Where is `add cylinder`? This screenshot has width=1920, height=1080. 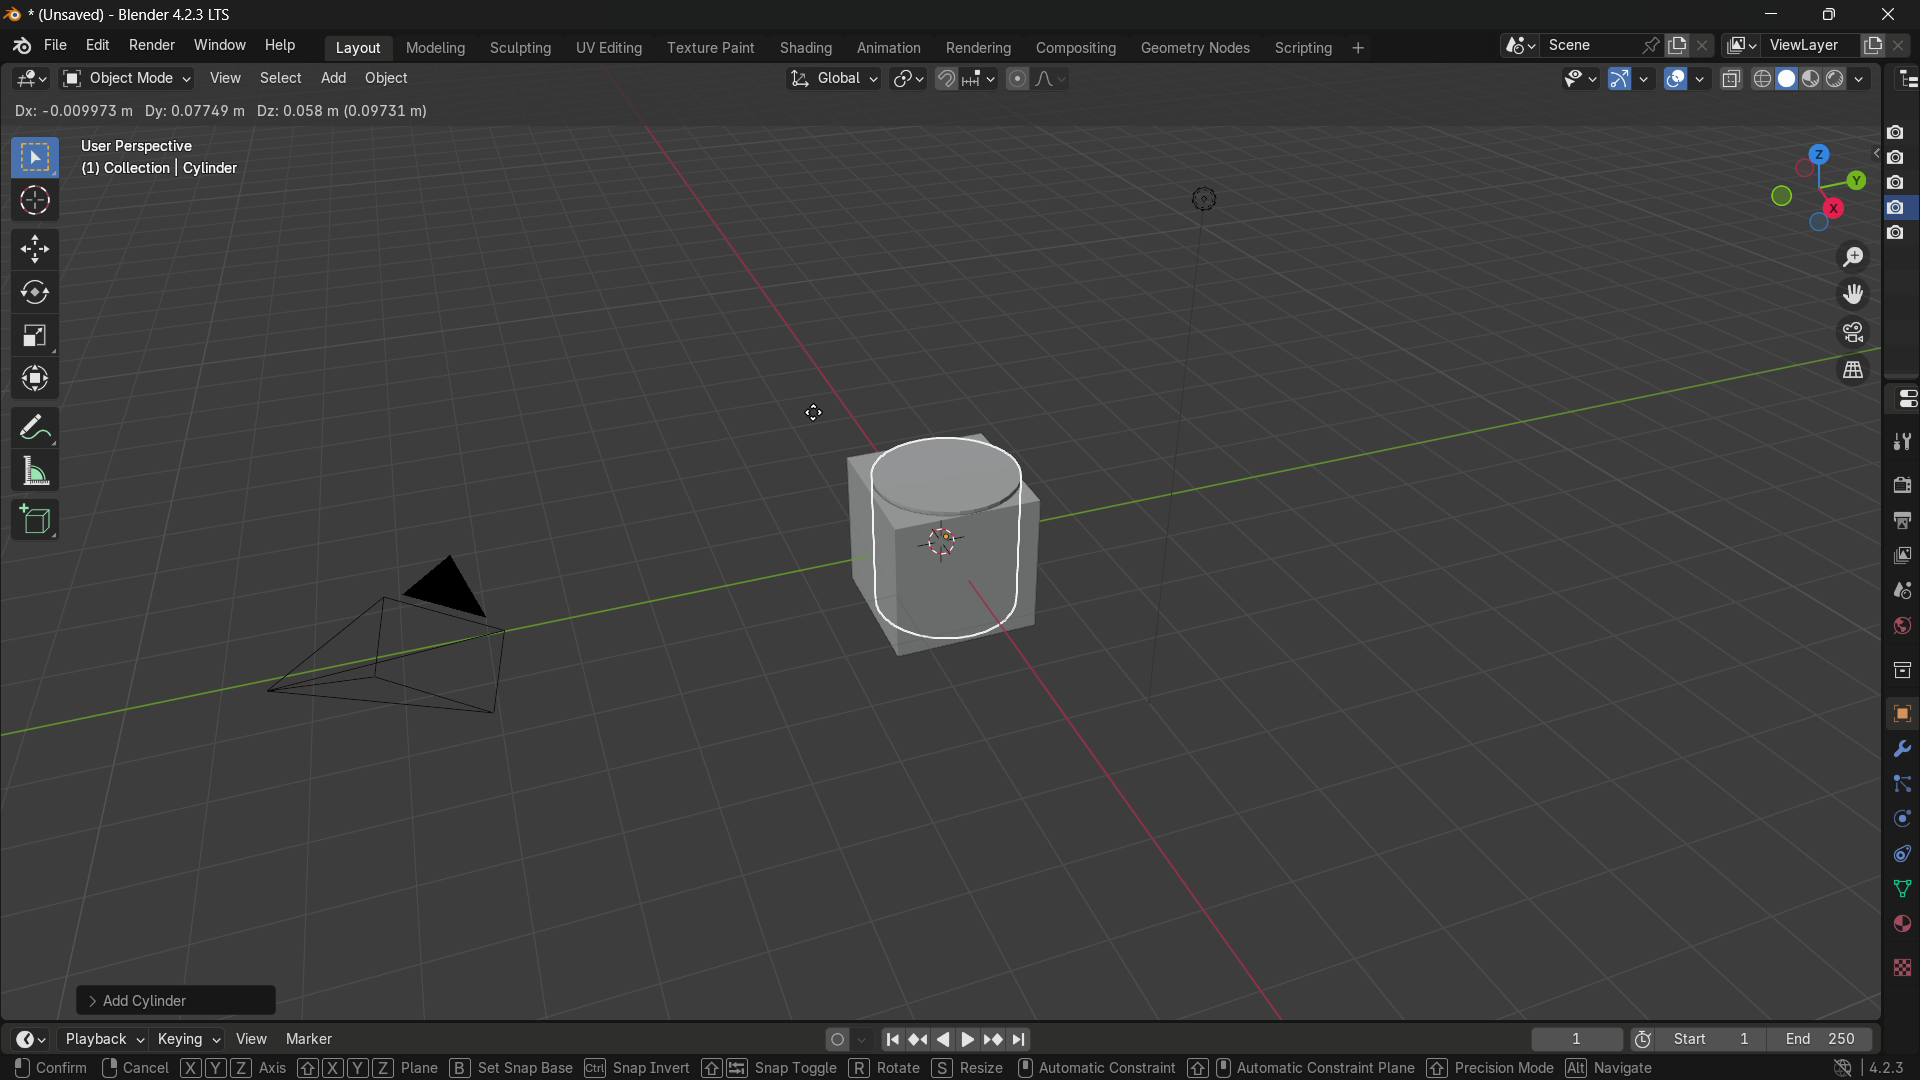
add cylinder is located at coordinates (179, 999).